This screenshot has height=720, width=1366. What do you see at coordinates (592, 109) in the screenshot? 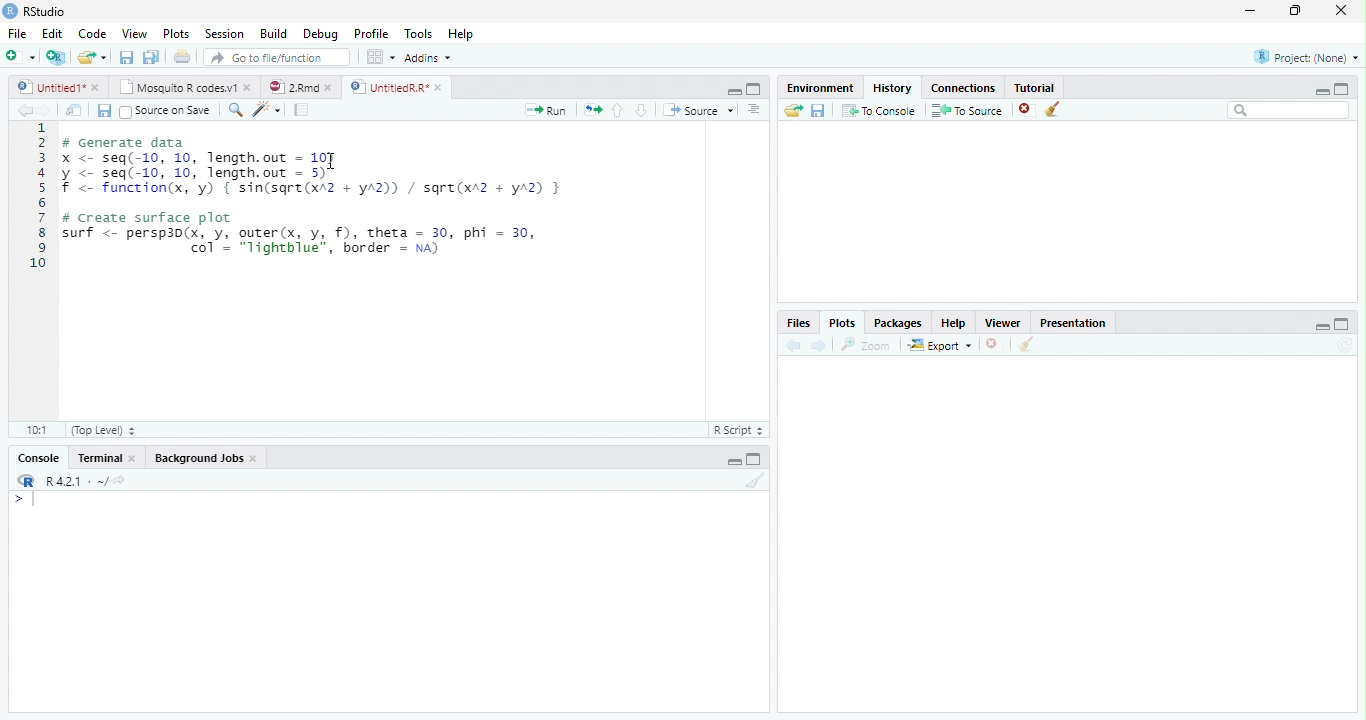
I see `Re-run the previous code region` at bounding box center [592, 109].